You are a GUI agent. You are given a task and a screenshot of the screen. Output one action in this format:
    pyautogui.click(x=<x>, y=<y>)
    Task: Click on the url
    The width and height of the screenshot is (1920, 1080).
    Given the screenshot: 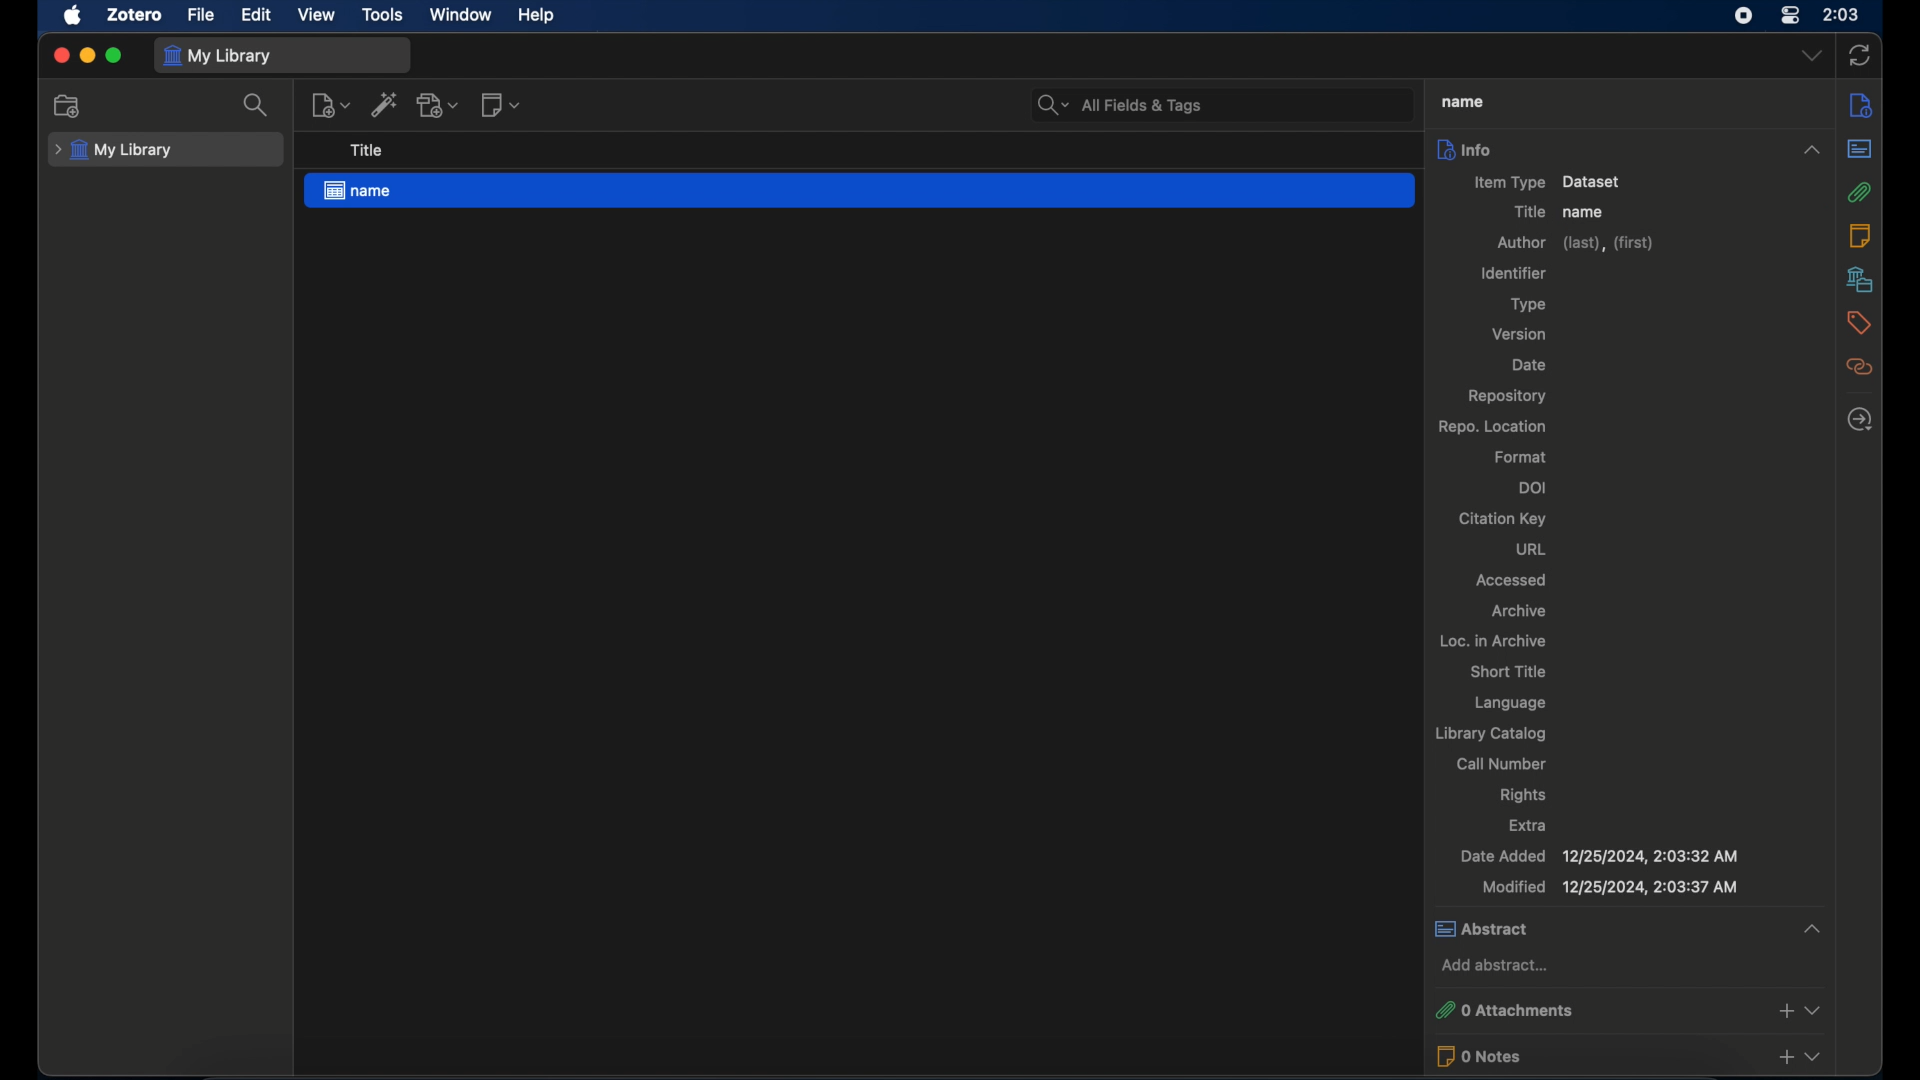 What is the action you would take?
    pyautogui.click(x=1530, y=549)
    